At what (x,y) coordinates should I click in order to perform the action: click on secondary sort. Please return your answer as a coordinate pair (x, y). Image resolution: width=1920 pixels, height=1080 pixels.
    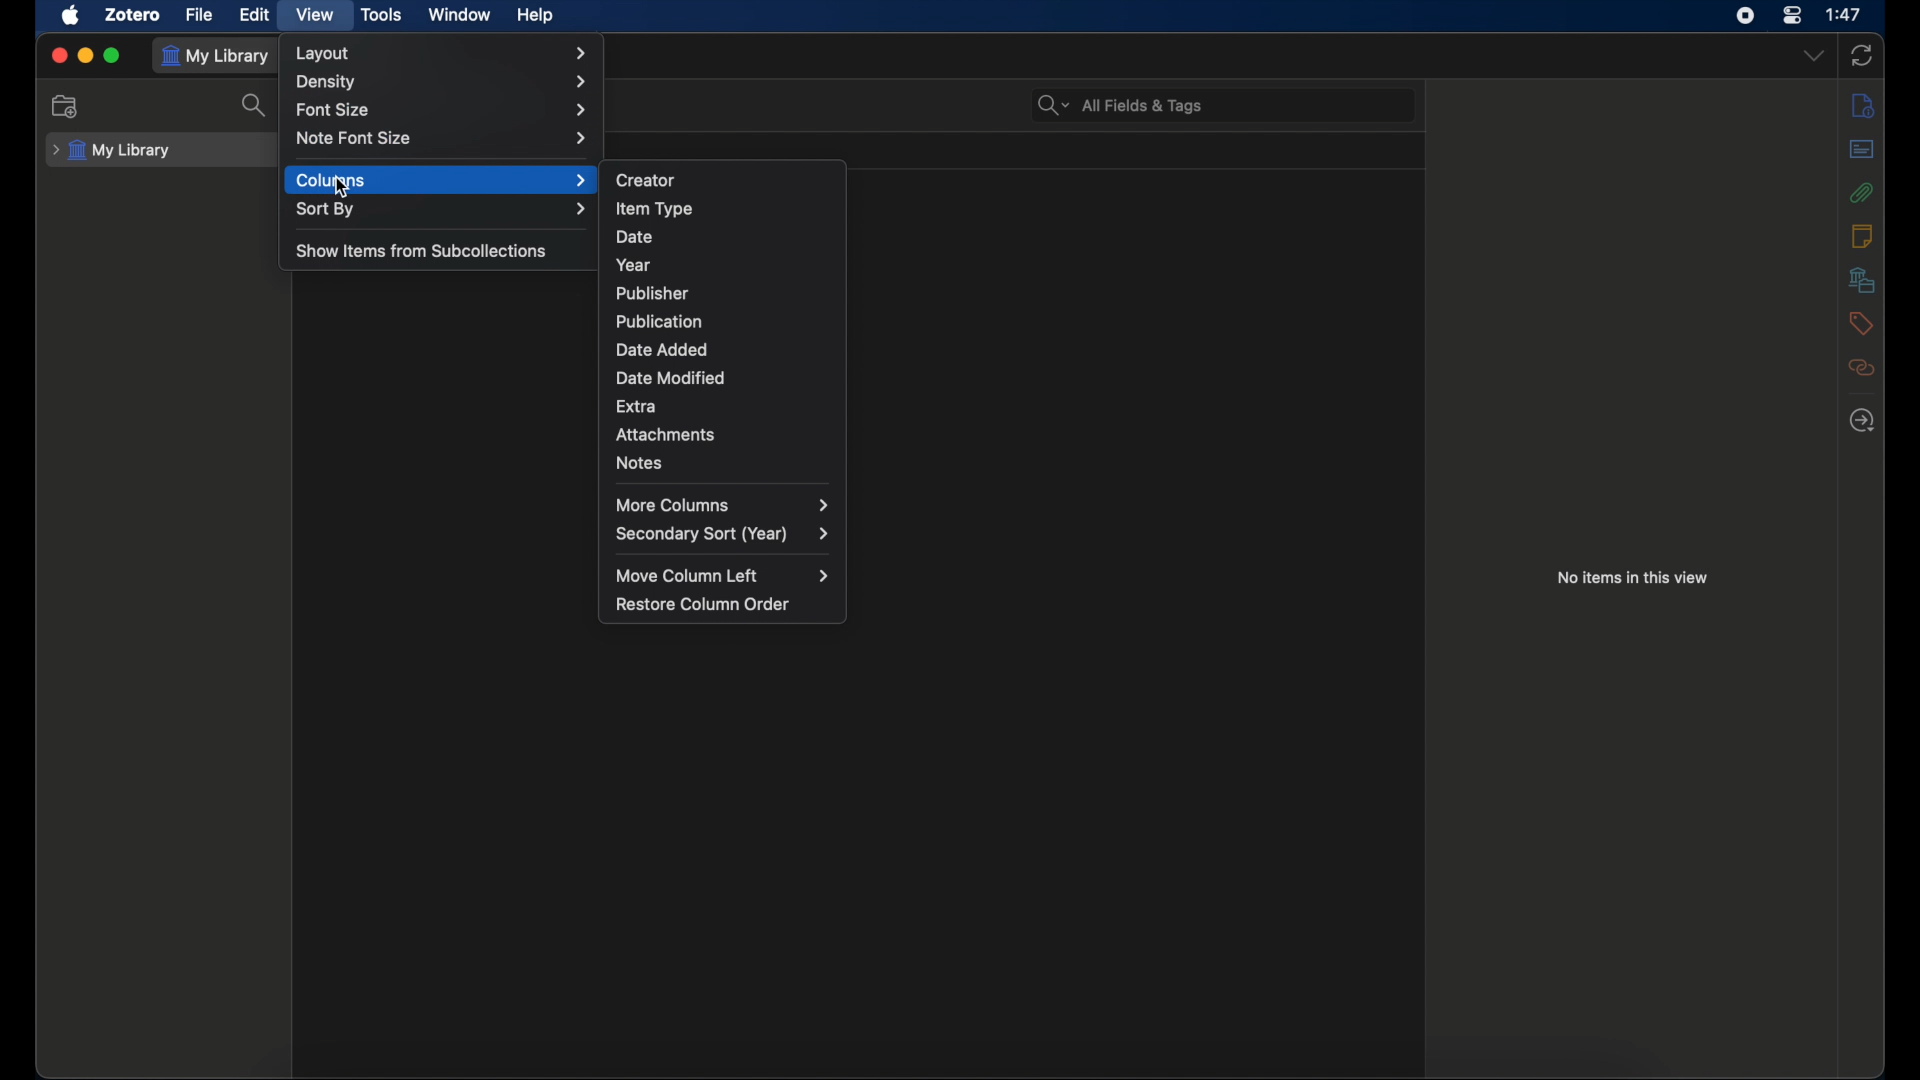
    Looking at the image, I should click on (724, 534).